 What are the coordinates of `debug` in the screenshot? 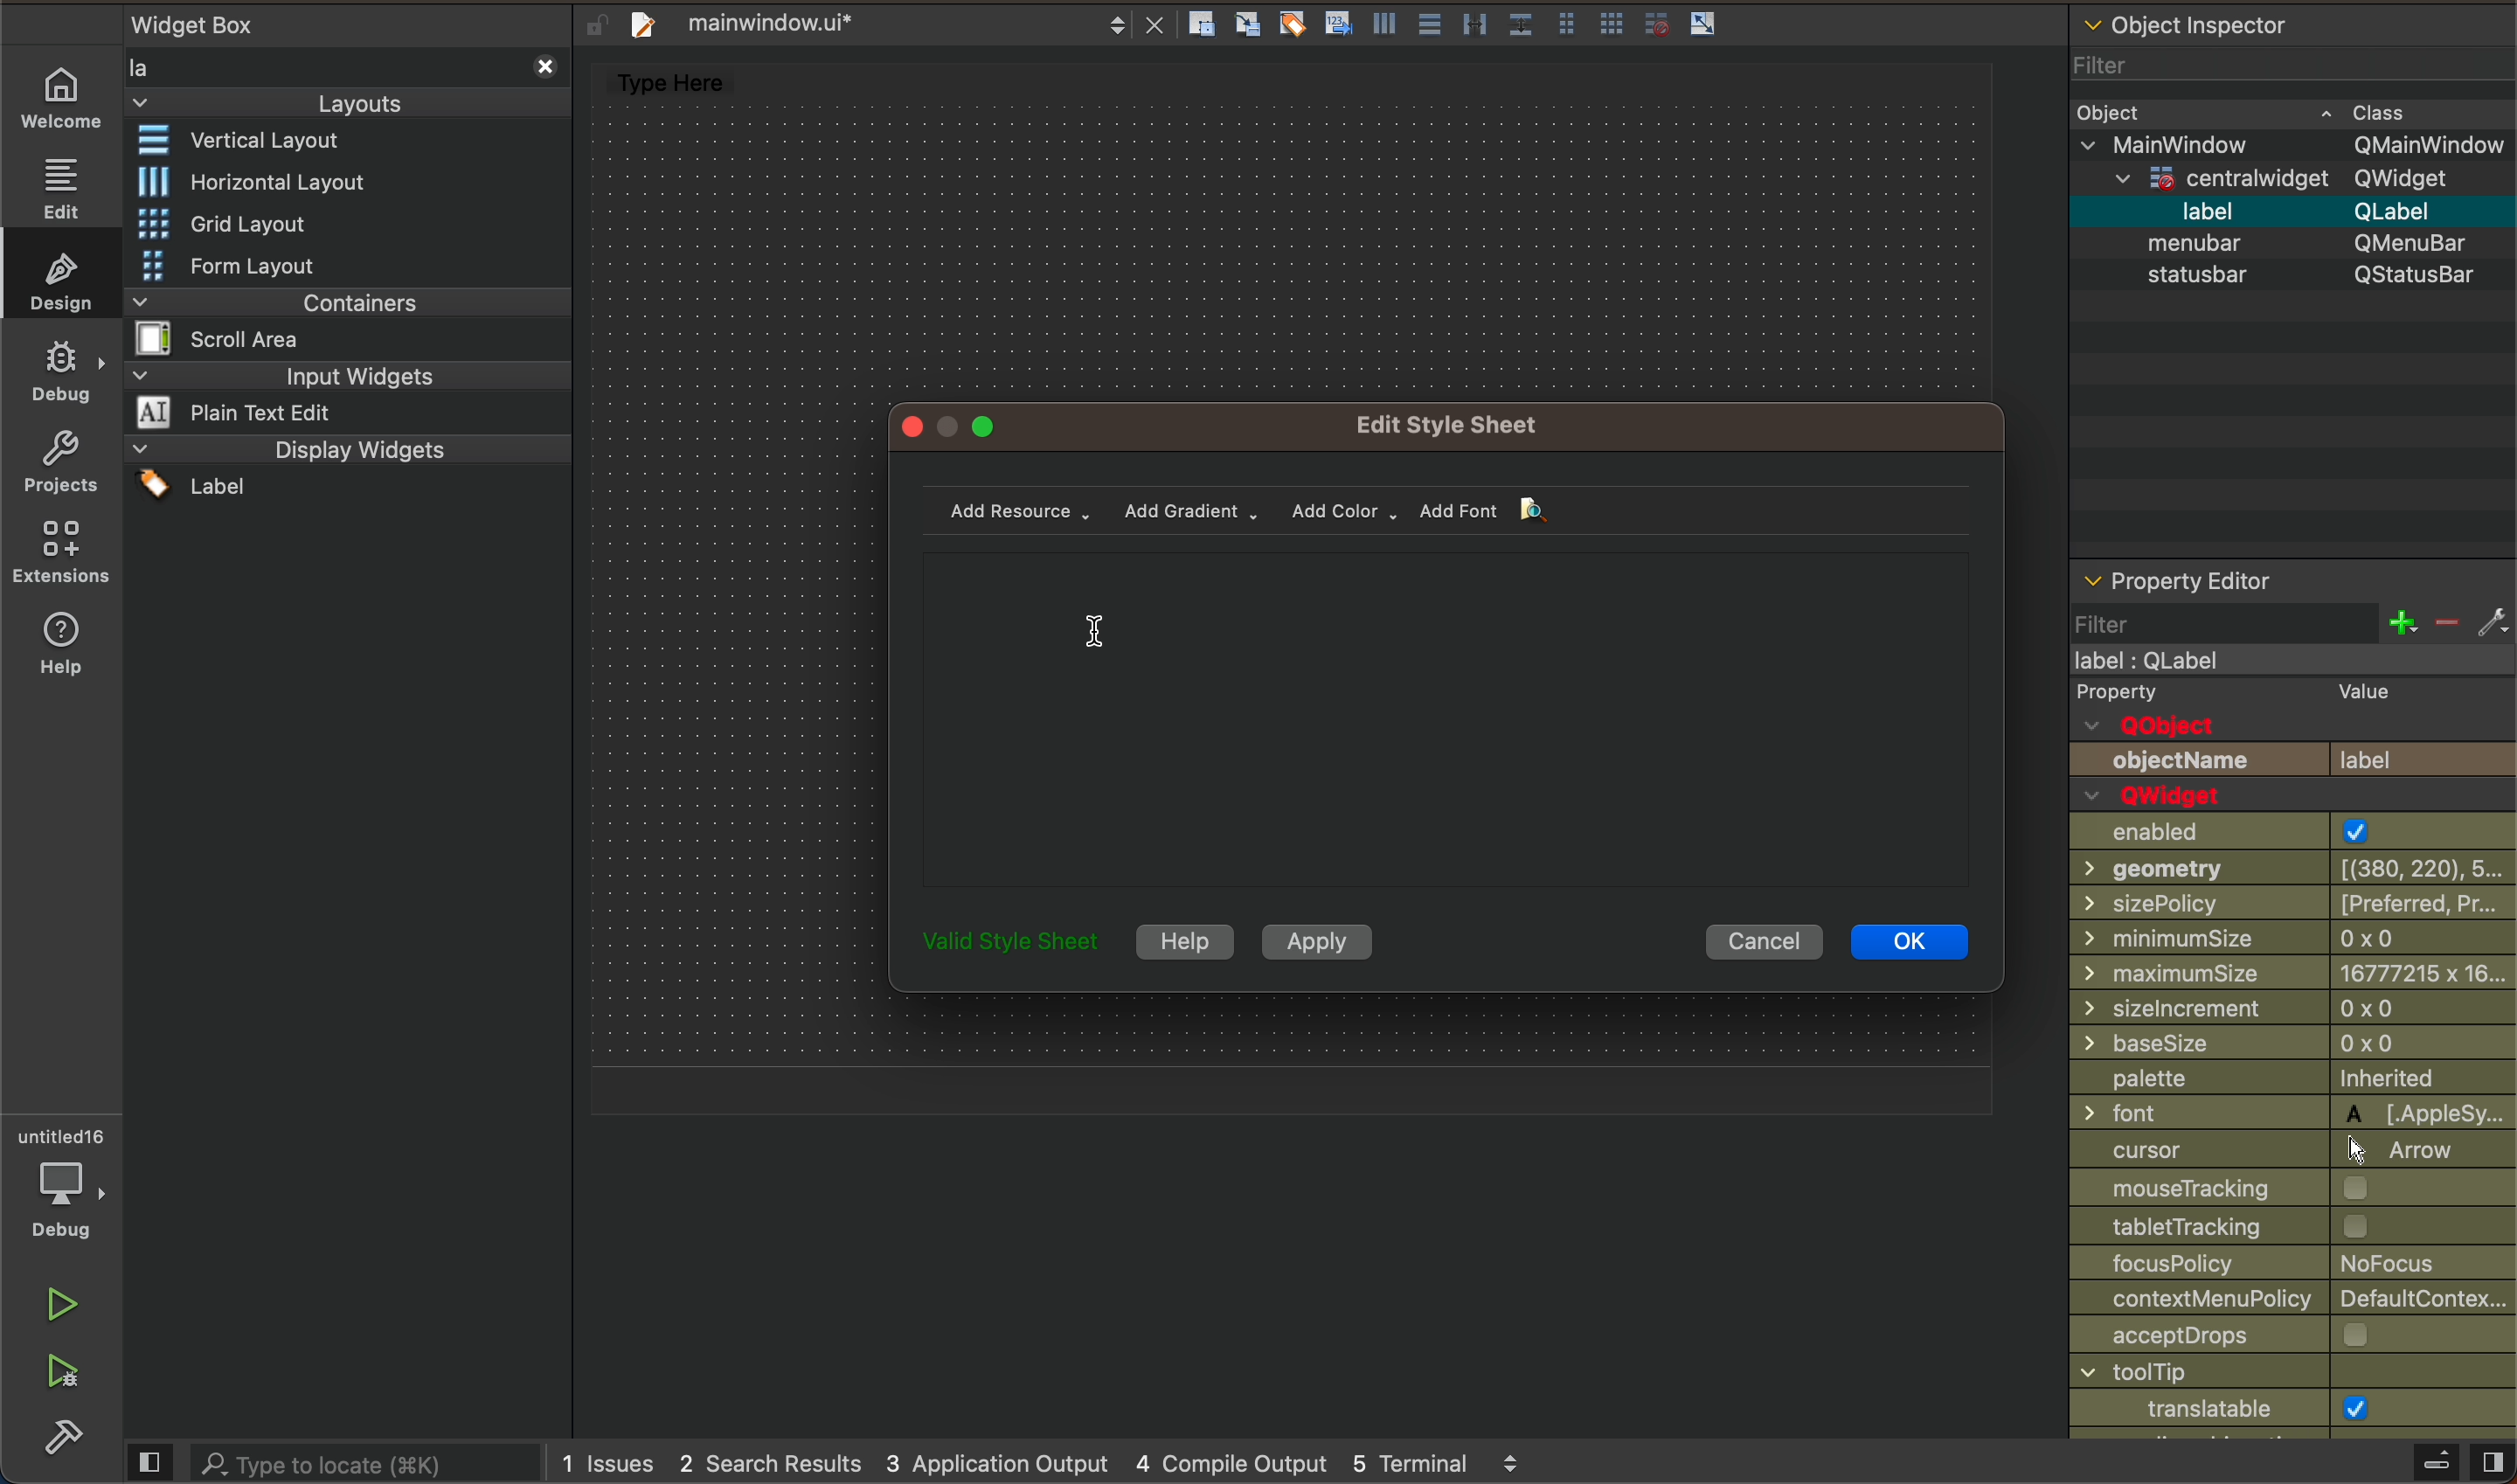 It's located at (57, 1190).